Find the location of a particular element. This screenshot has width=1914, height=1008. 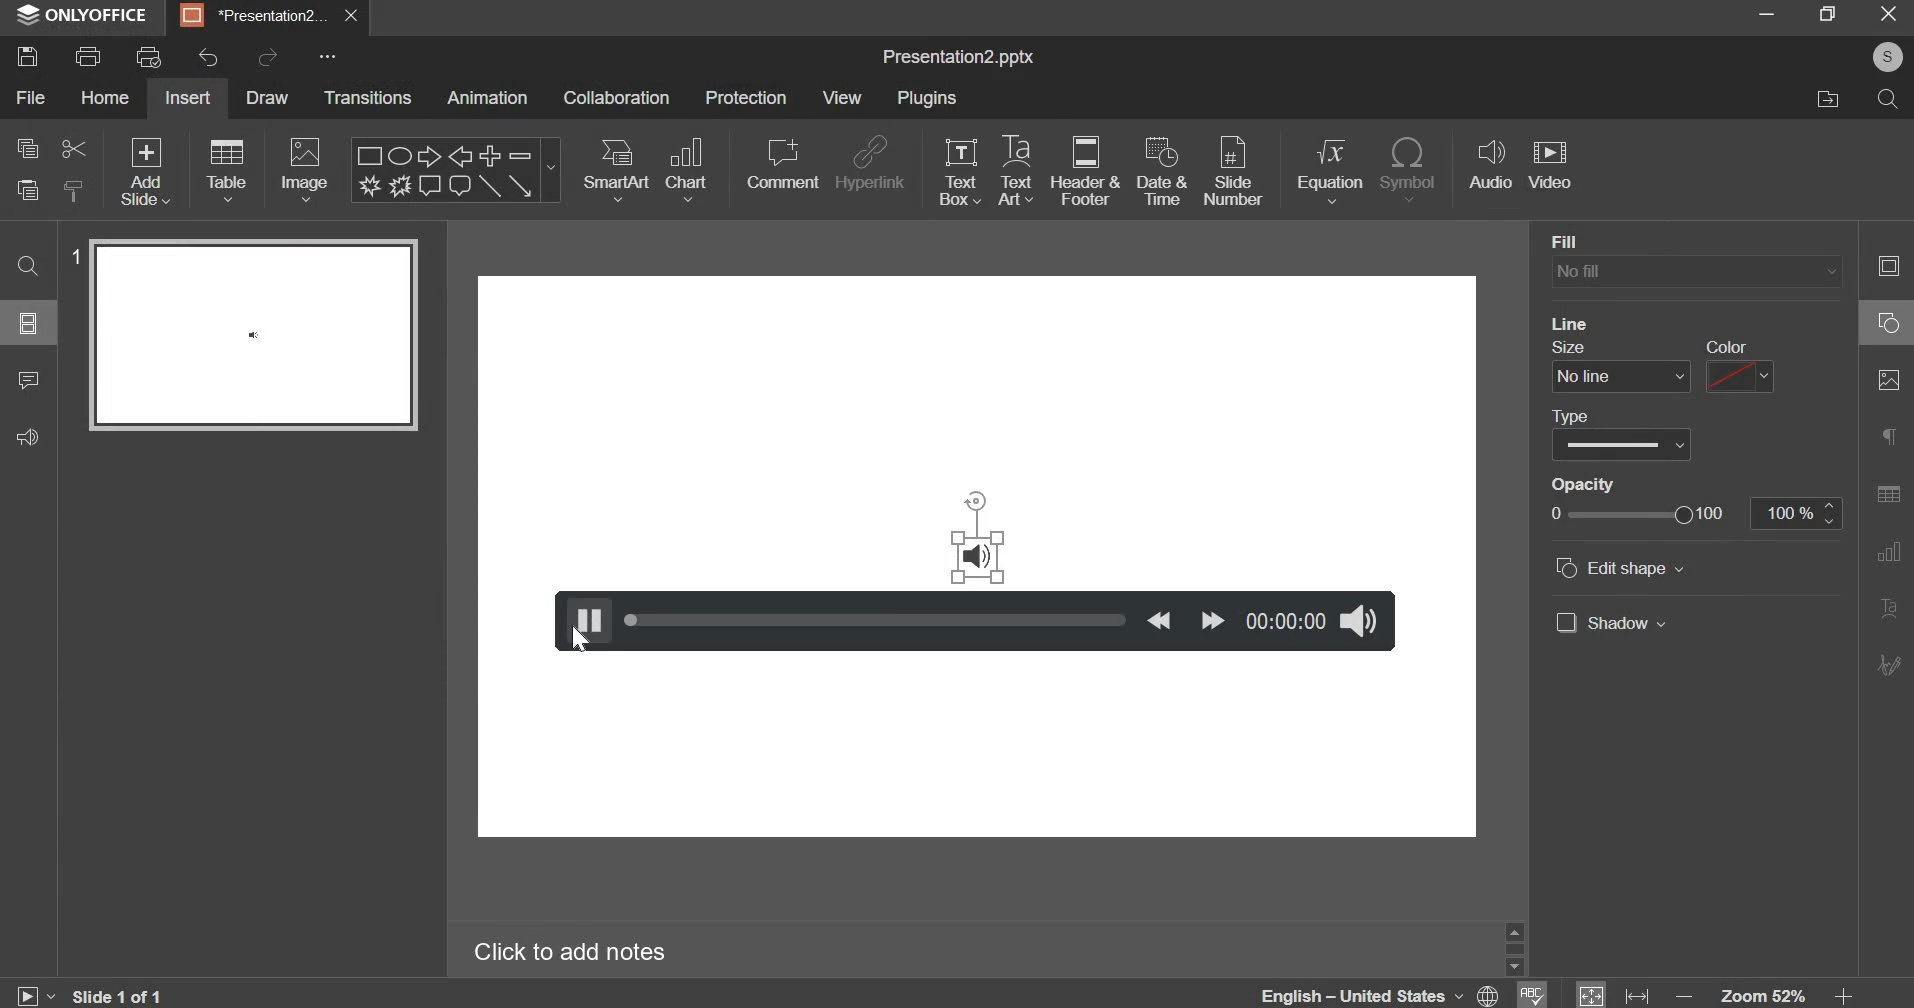

scroll down is located at coordinates (1514, 967).